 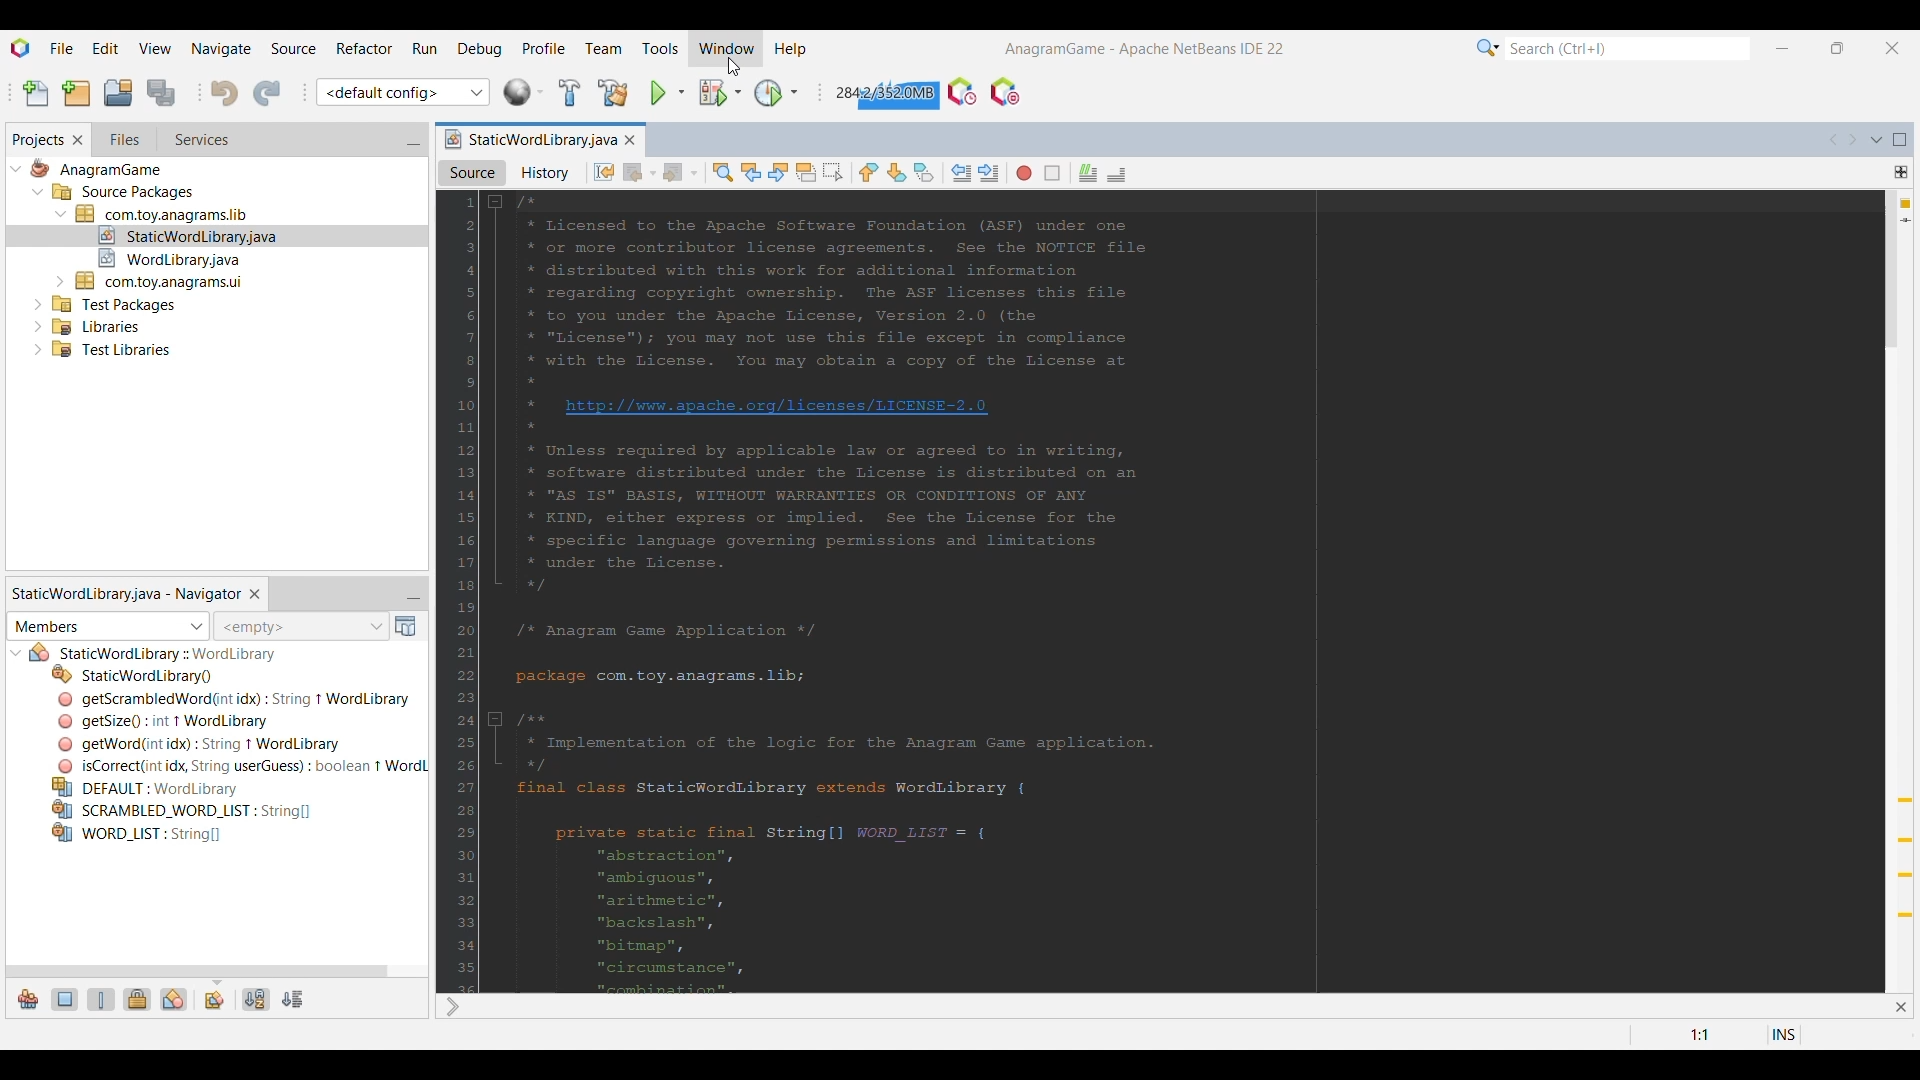 What do you see at coordinates (293, 1000) in the screenshot?
I see `Sort by source` at bounding box center [293, 1000].